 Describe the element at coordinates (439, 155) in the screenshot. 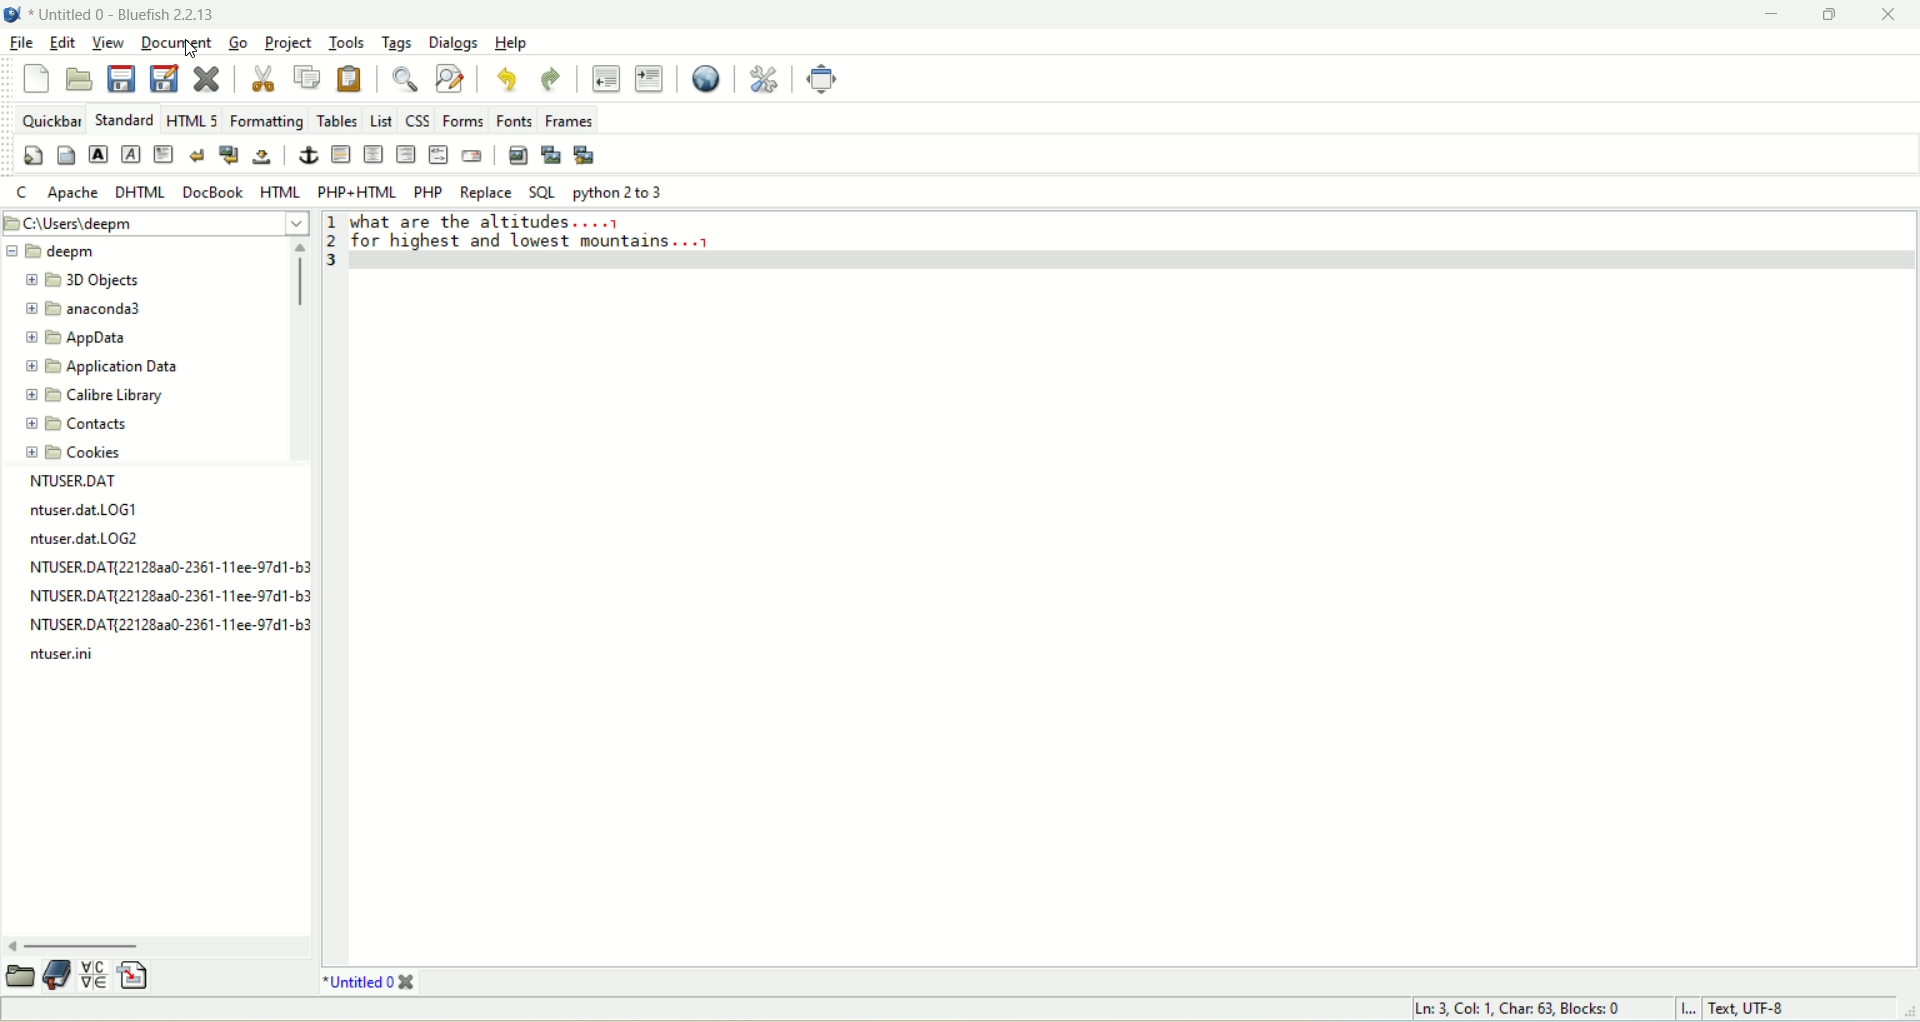

I see `HTML comment` at that location.